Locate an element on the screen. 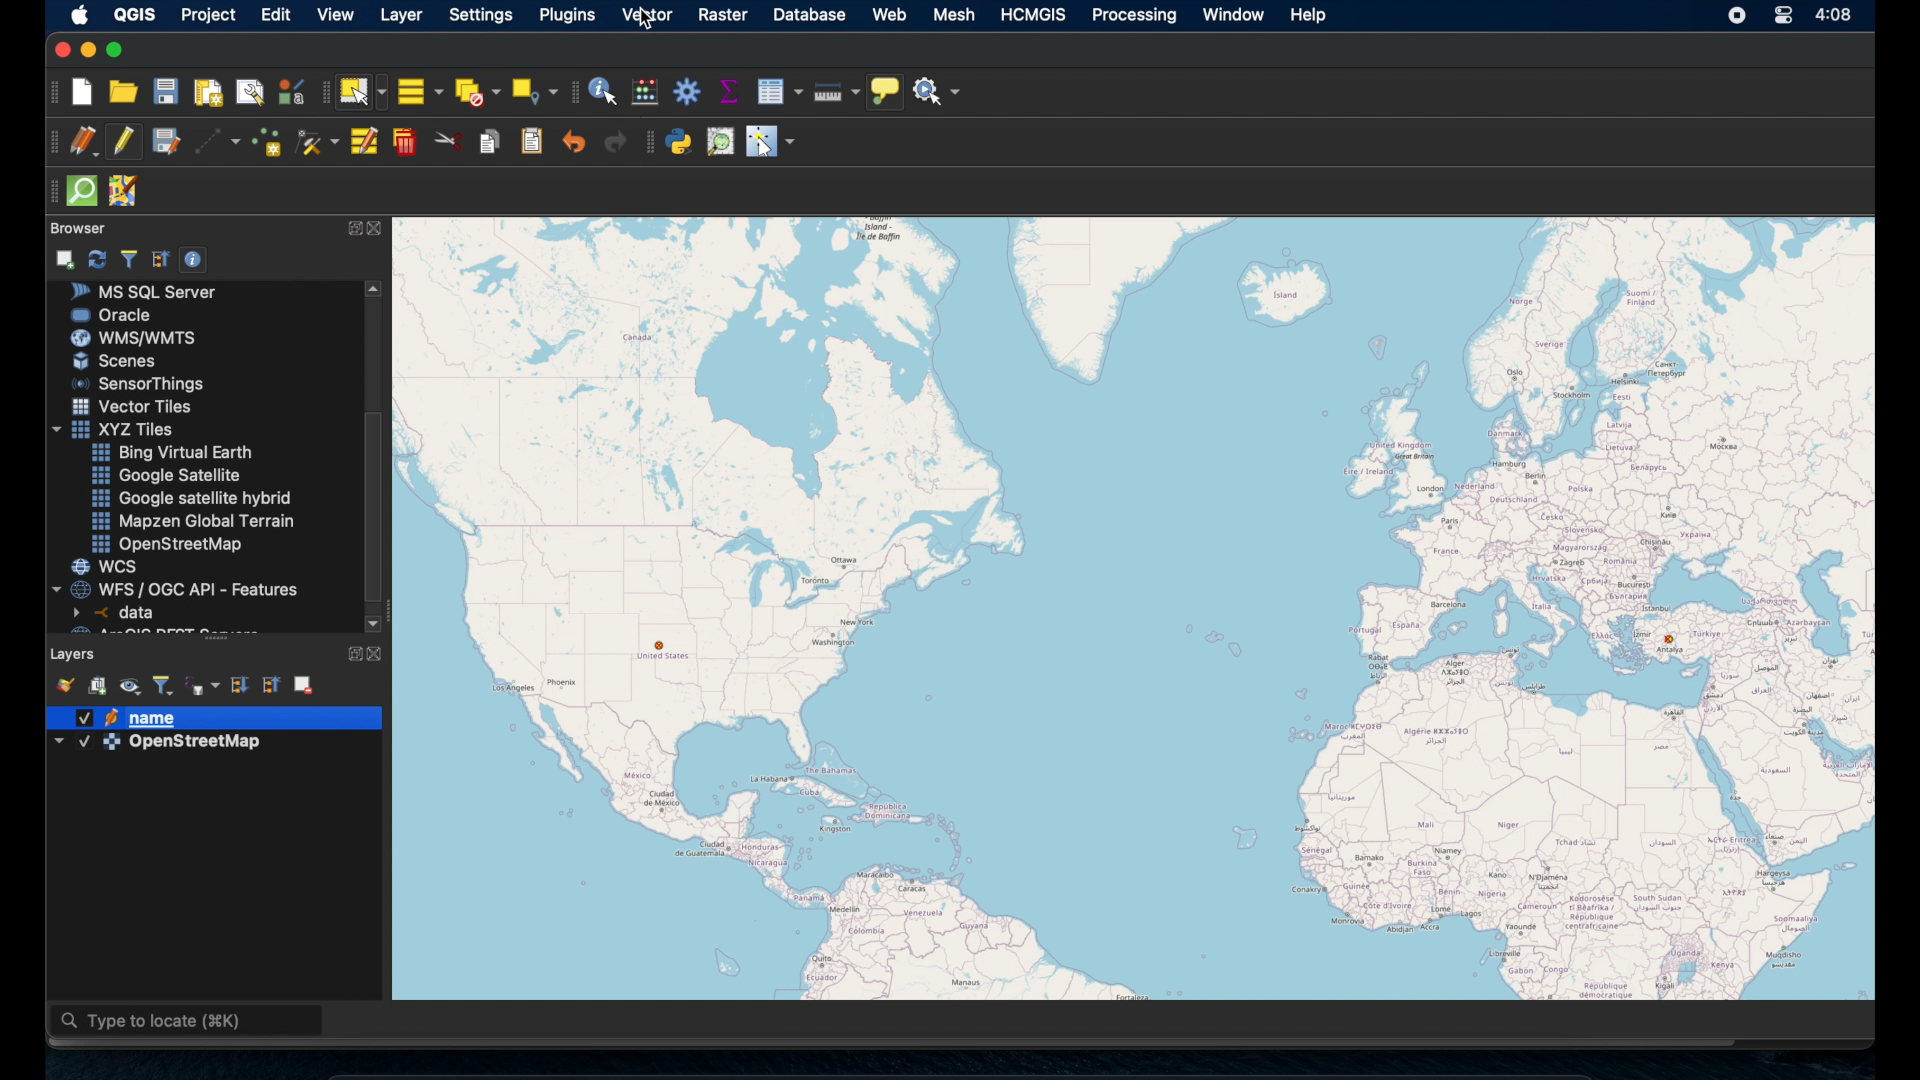 This screenshot has width=1920, height=1080. help is located at coordinates (1310, 15).